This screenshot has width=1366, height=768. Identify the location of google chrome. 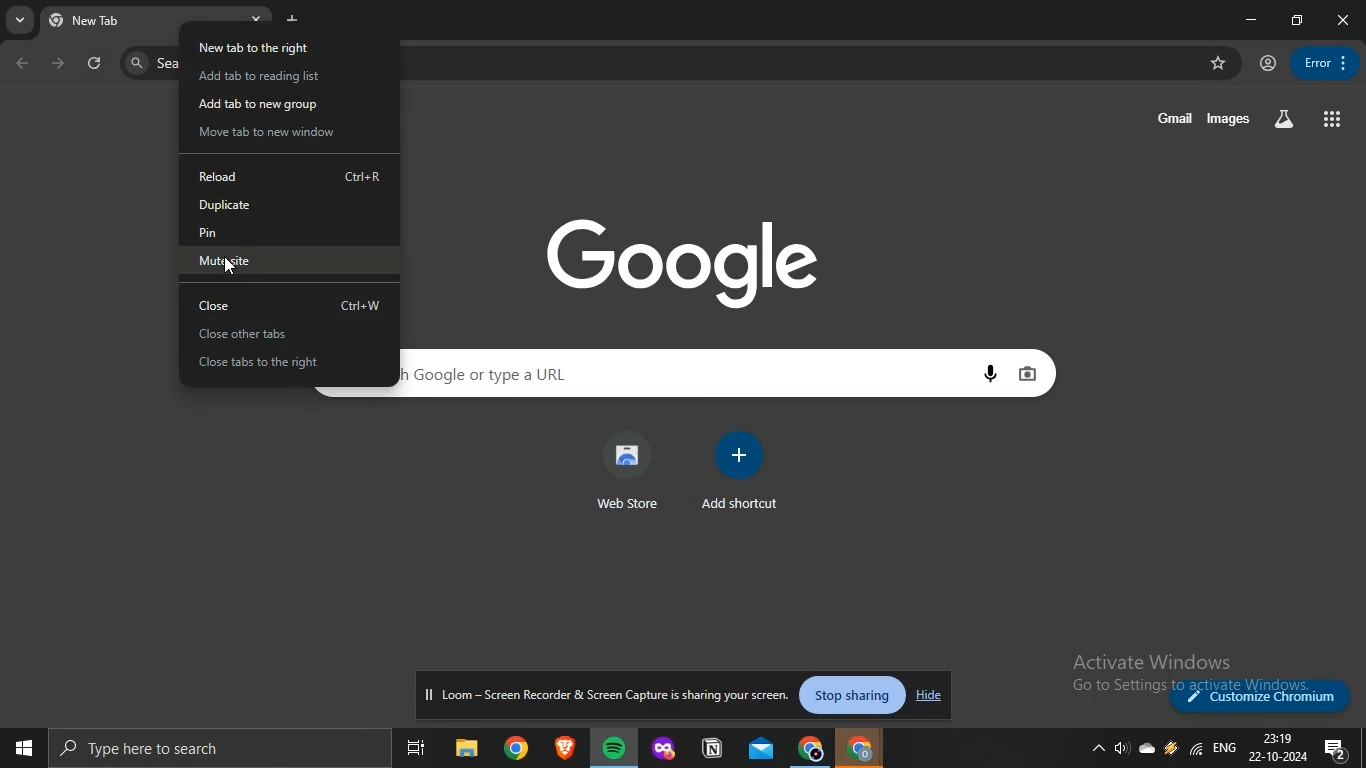
(516, 746).